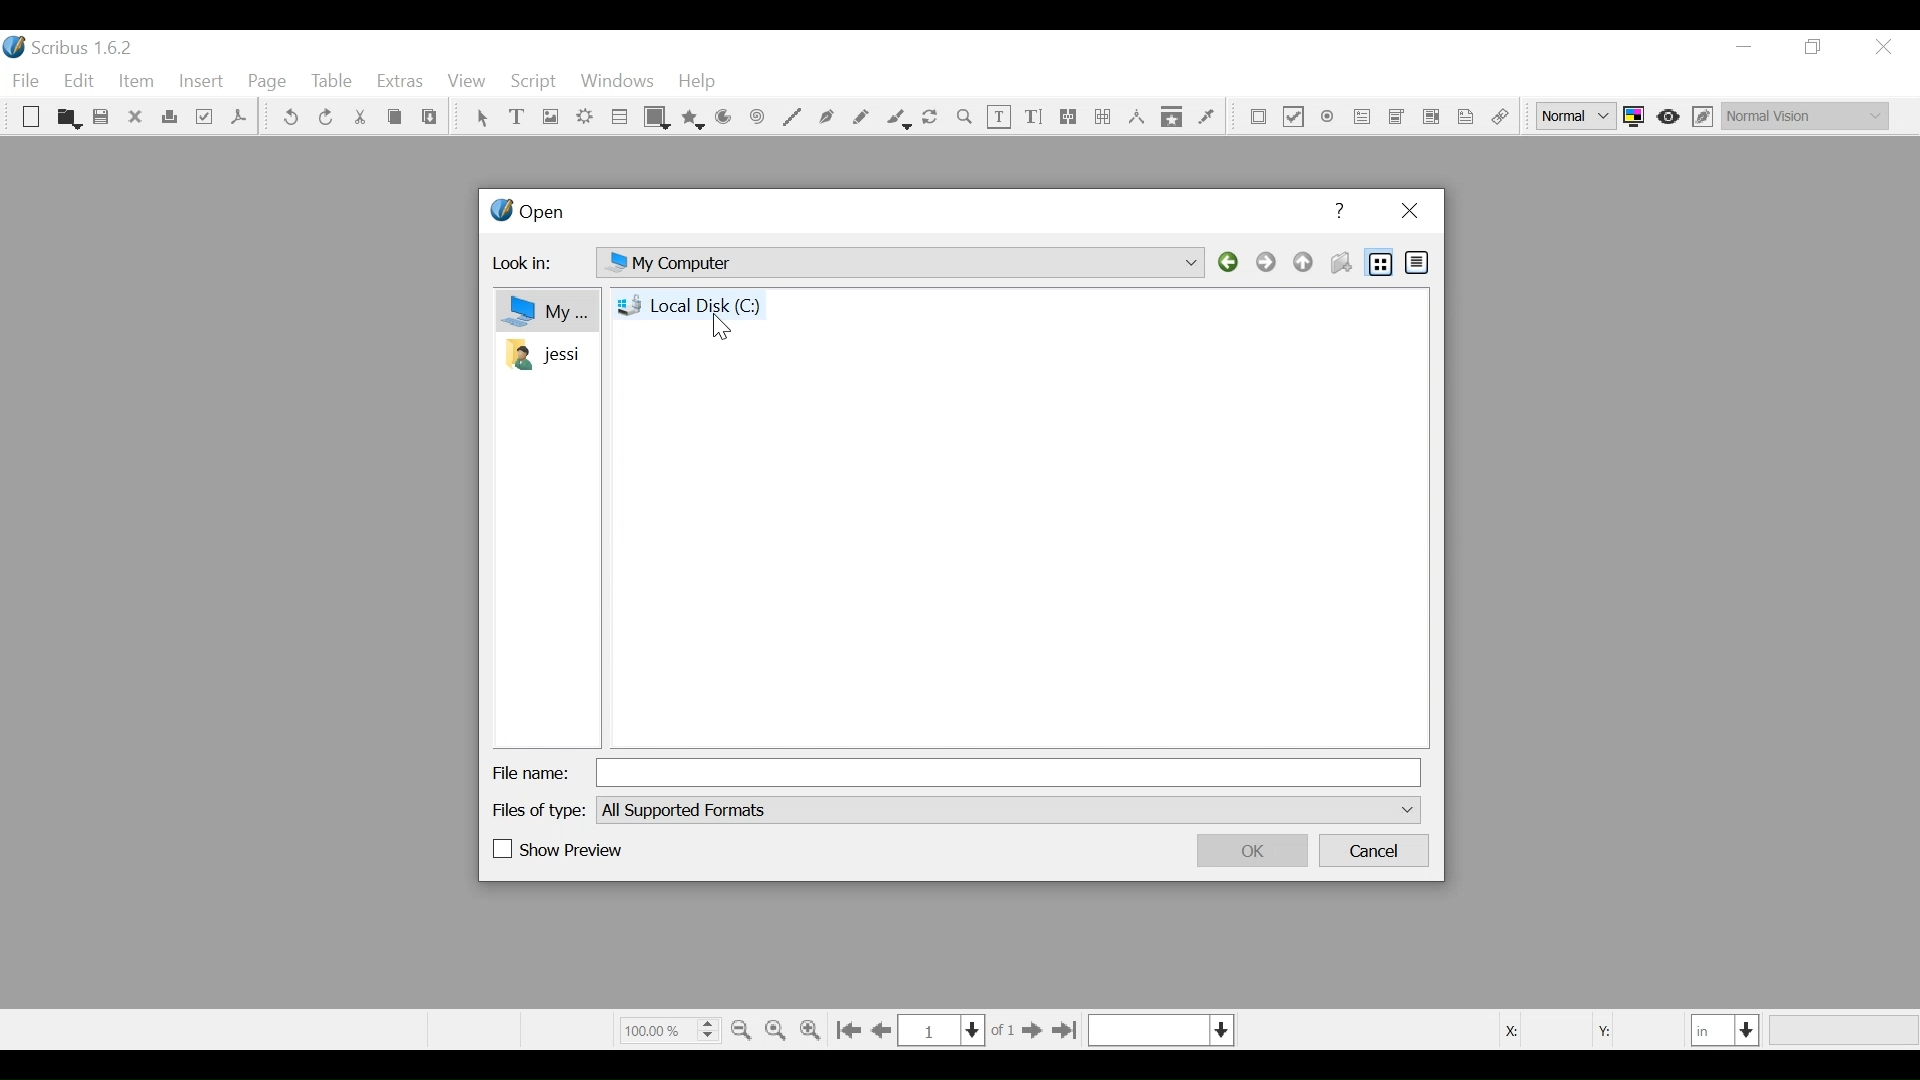 This screenshot has width=1920, height=1080. Describe the element at coordinates (620, 119) in the screenshot. I see `Table` at that location.